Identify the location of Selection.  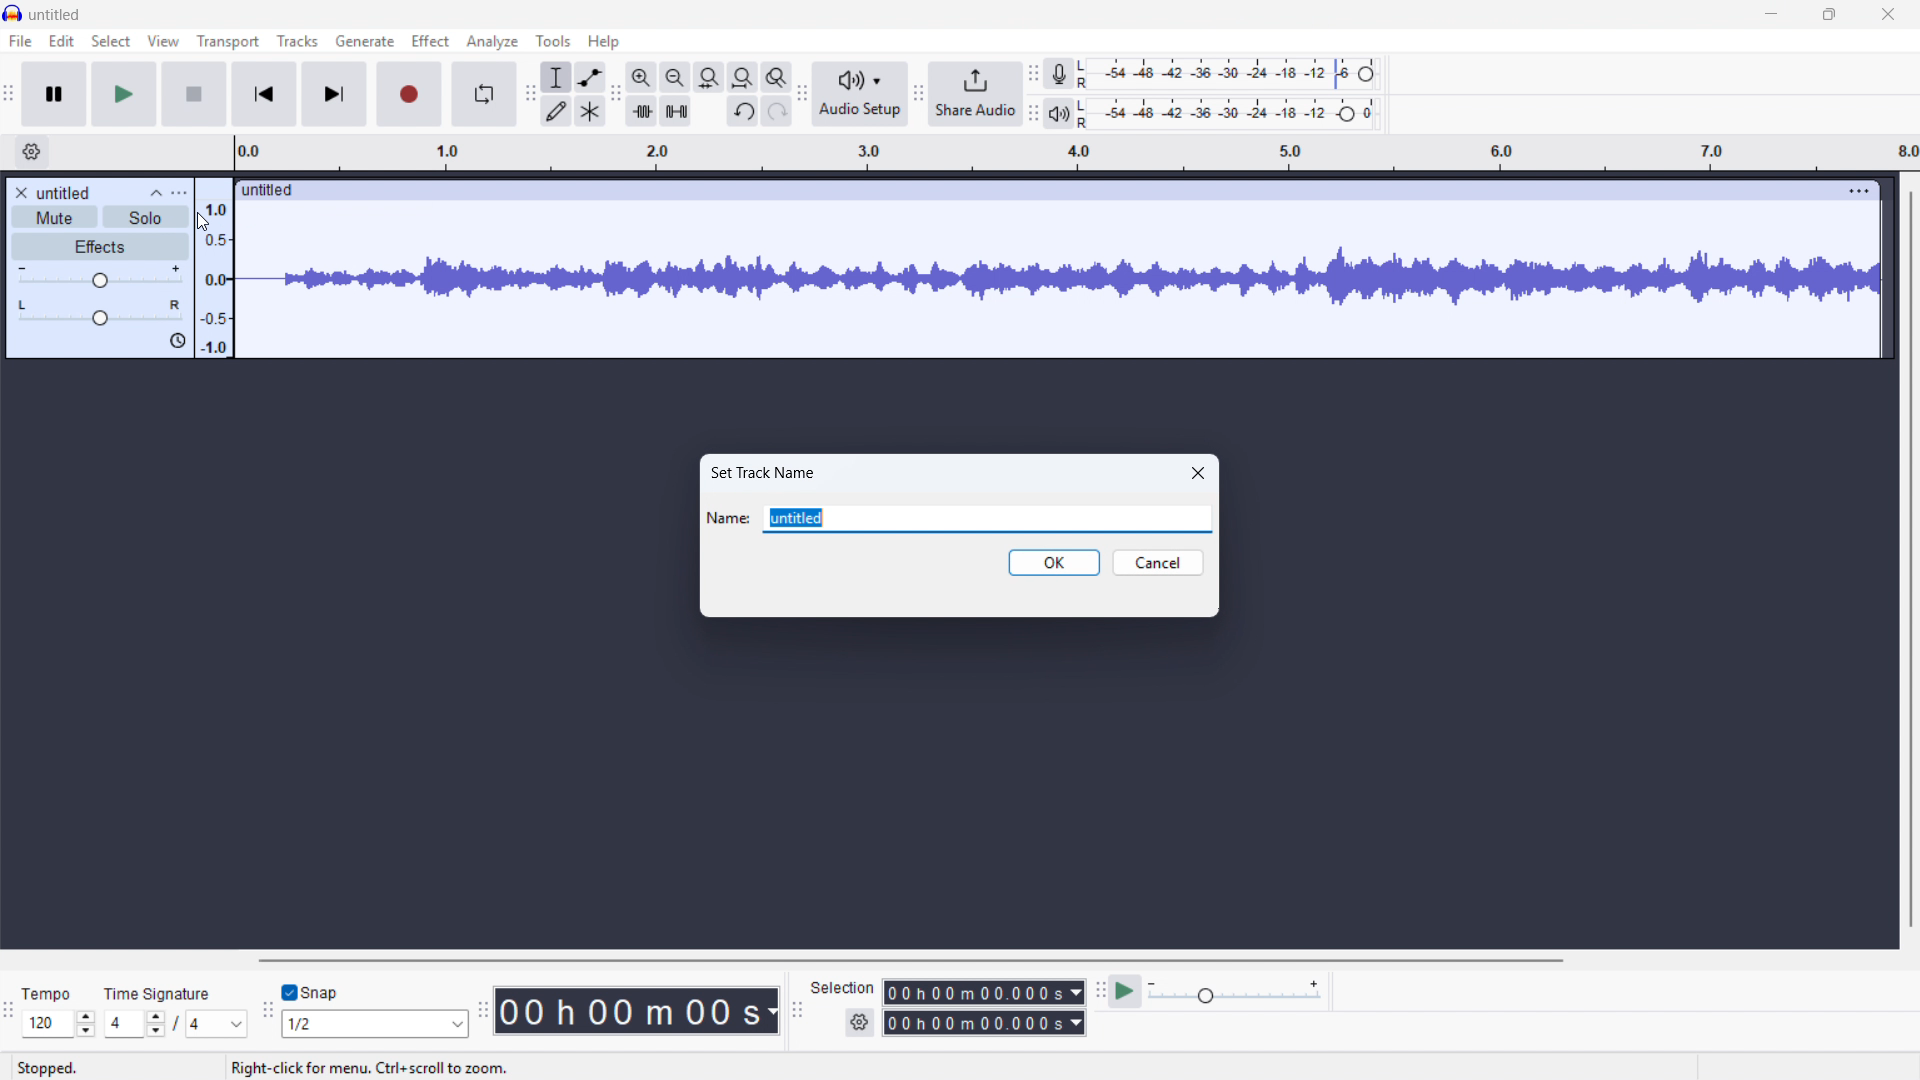
(844, 988).